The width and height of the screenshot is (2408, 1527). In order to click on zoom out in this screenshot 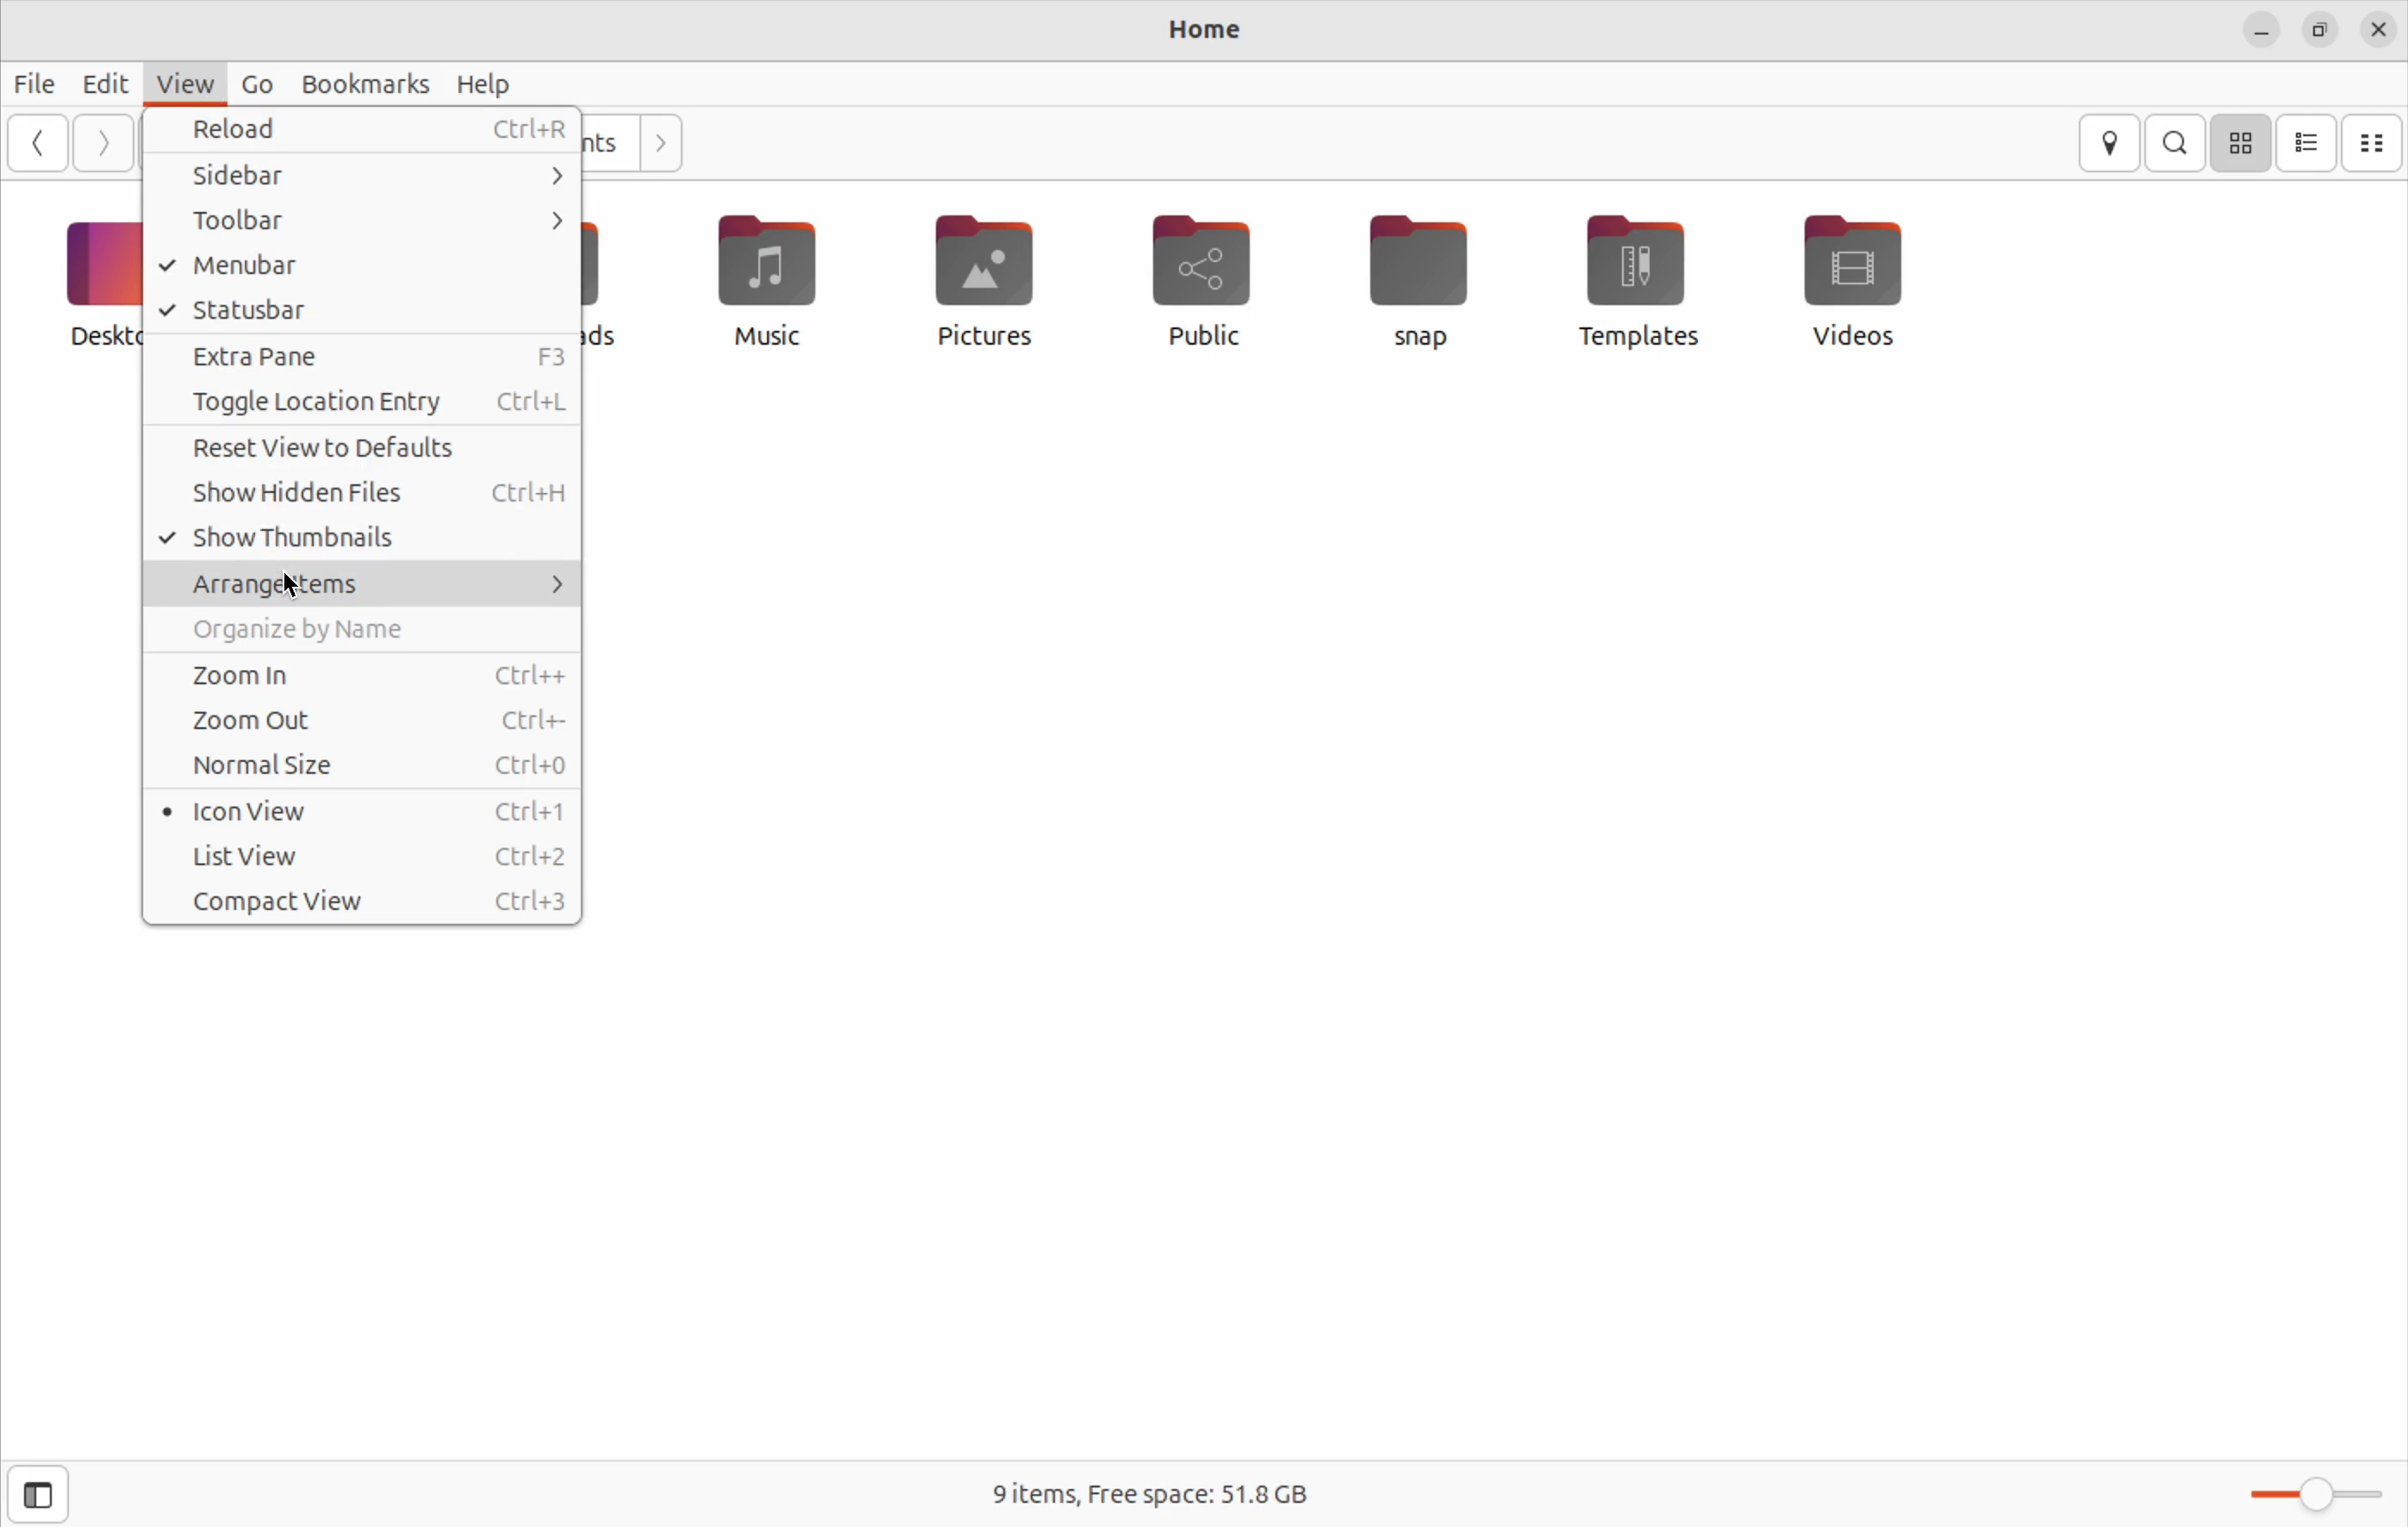, I will do `click(357, 719)`.